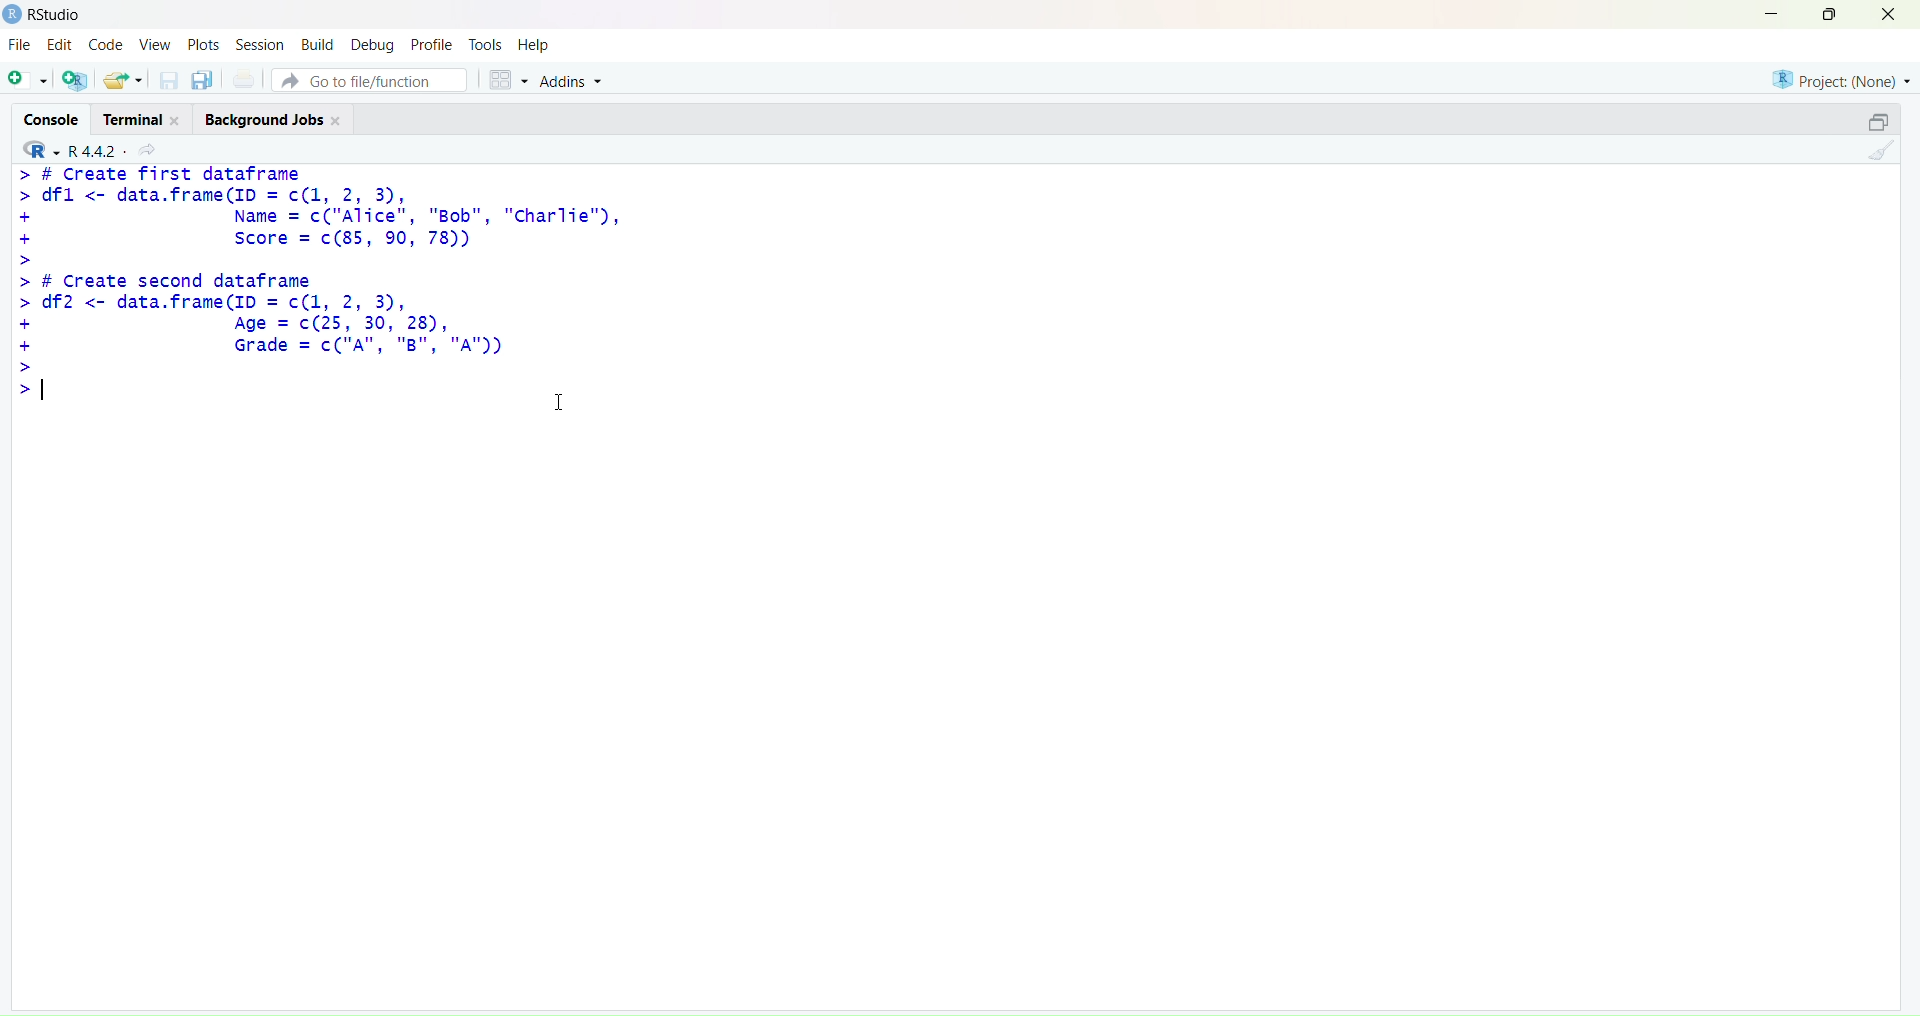 This screenshot has height=1016, width=1920. I want to click on Plots, so click(202, 44).